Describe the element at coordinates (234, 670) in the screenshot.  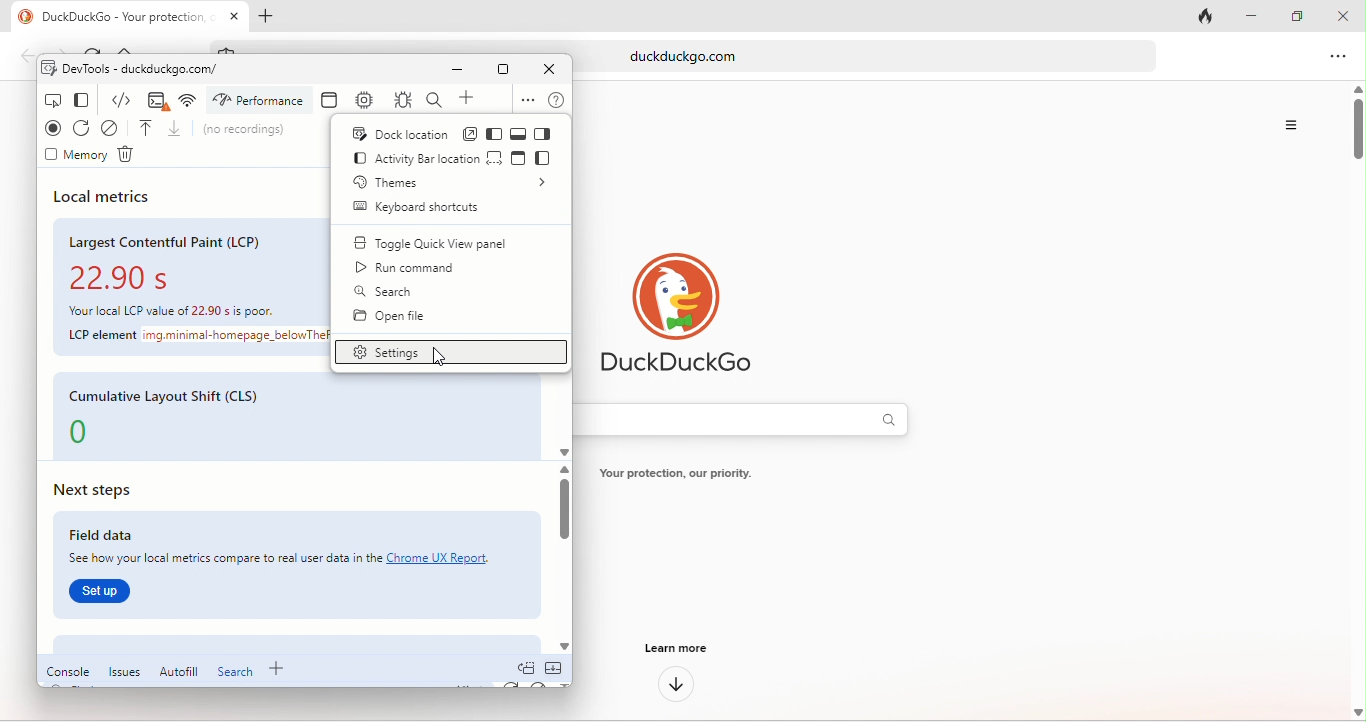
I see `search` at that location.